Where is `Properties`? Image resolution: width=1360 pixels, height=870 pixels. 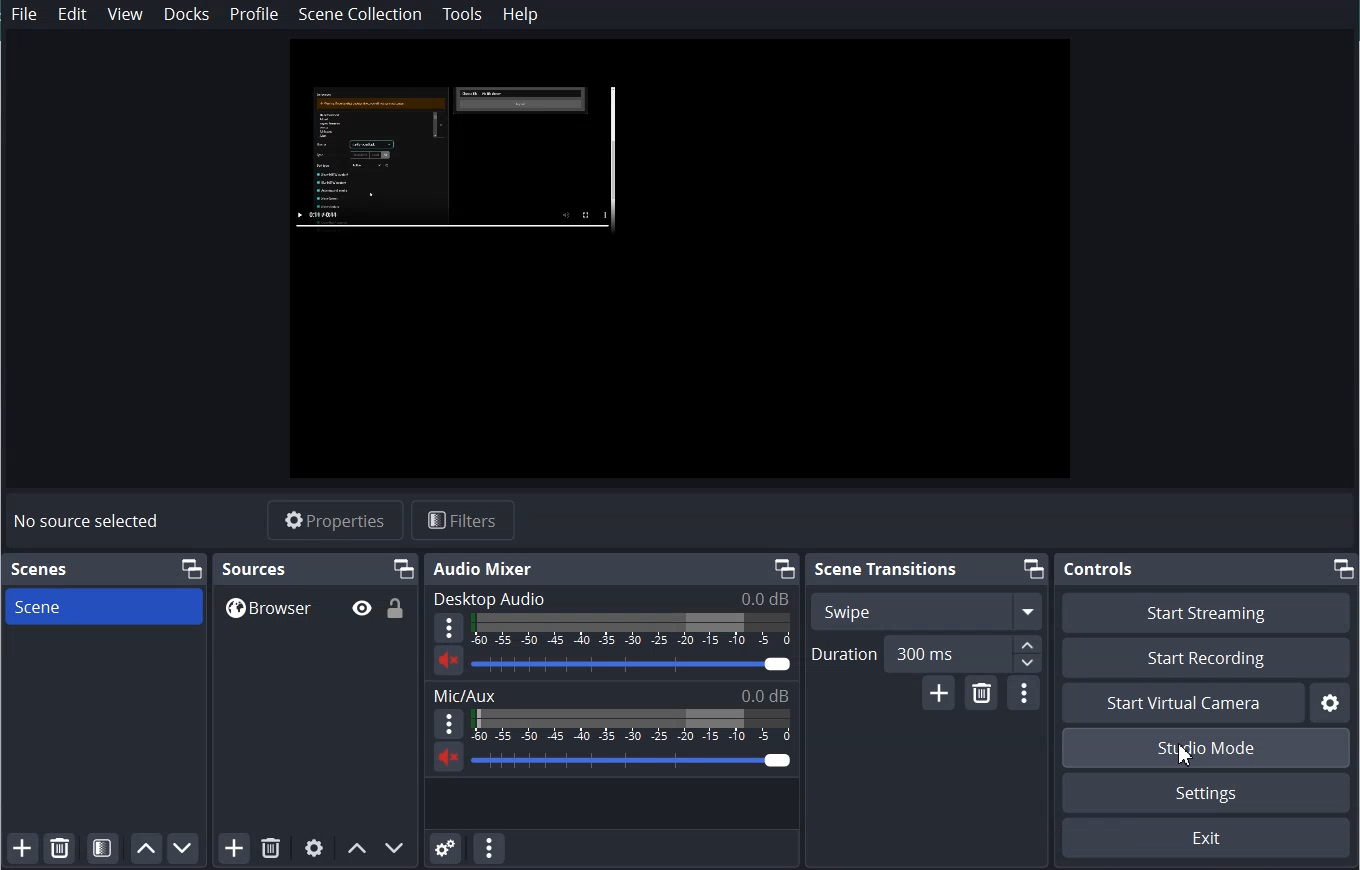
Properties is located at coordinates (335, 520).